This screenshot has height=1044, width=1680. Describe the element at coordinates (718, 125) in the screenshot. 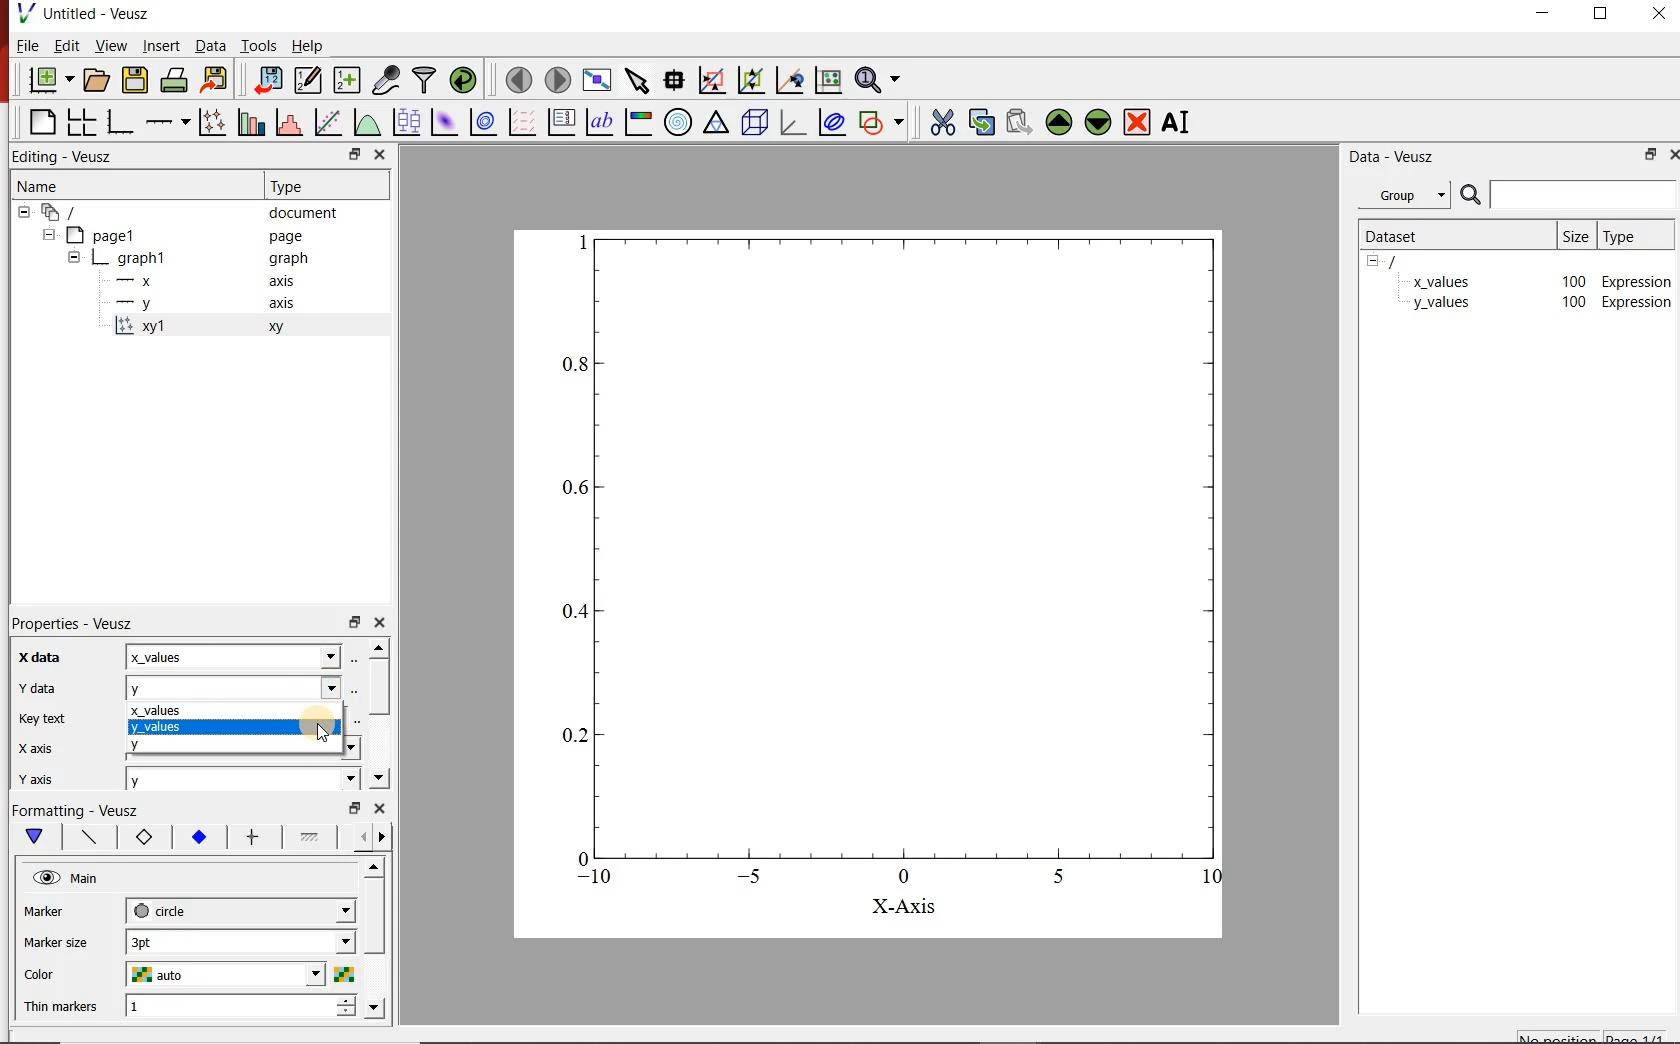

I see `ternary graph` at that location.